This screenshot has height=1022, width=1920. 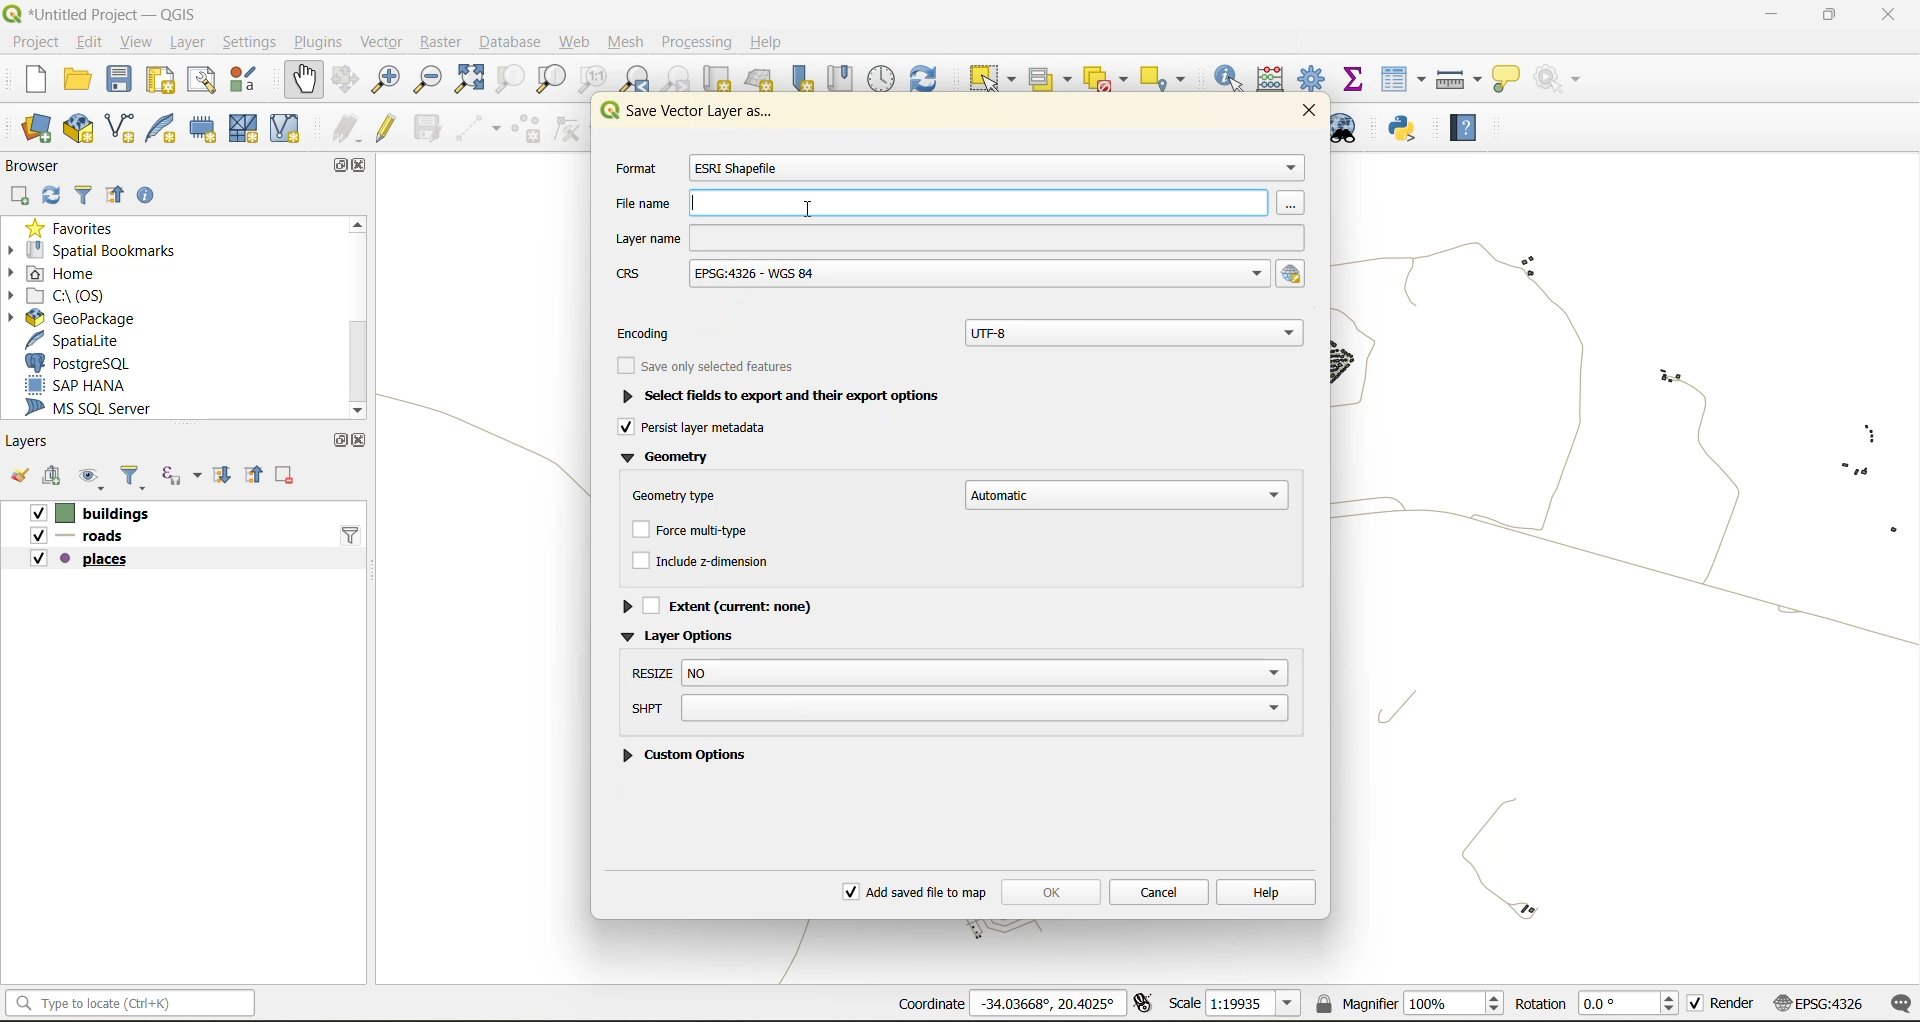 What do you see at coordinates (674, 80) in the screenshot?
I see `zoom next` at bounding box center [674, 80].